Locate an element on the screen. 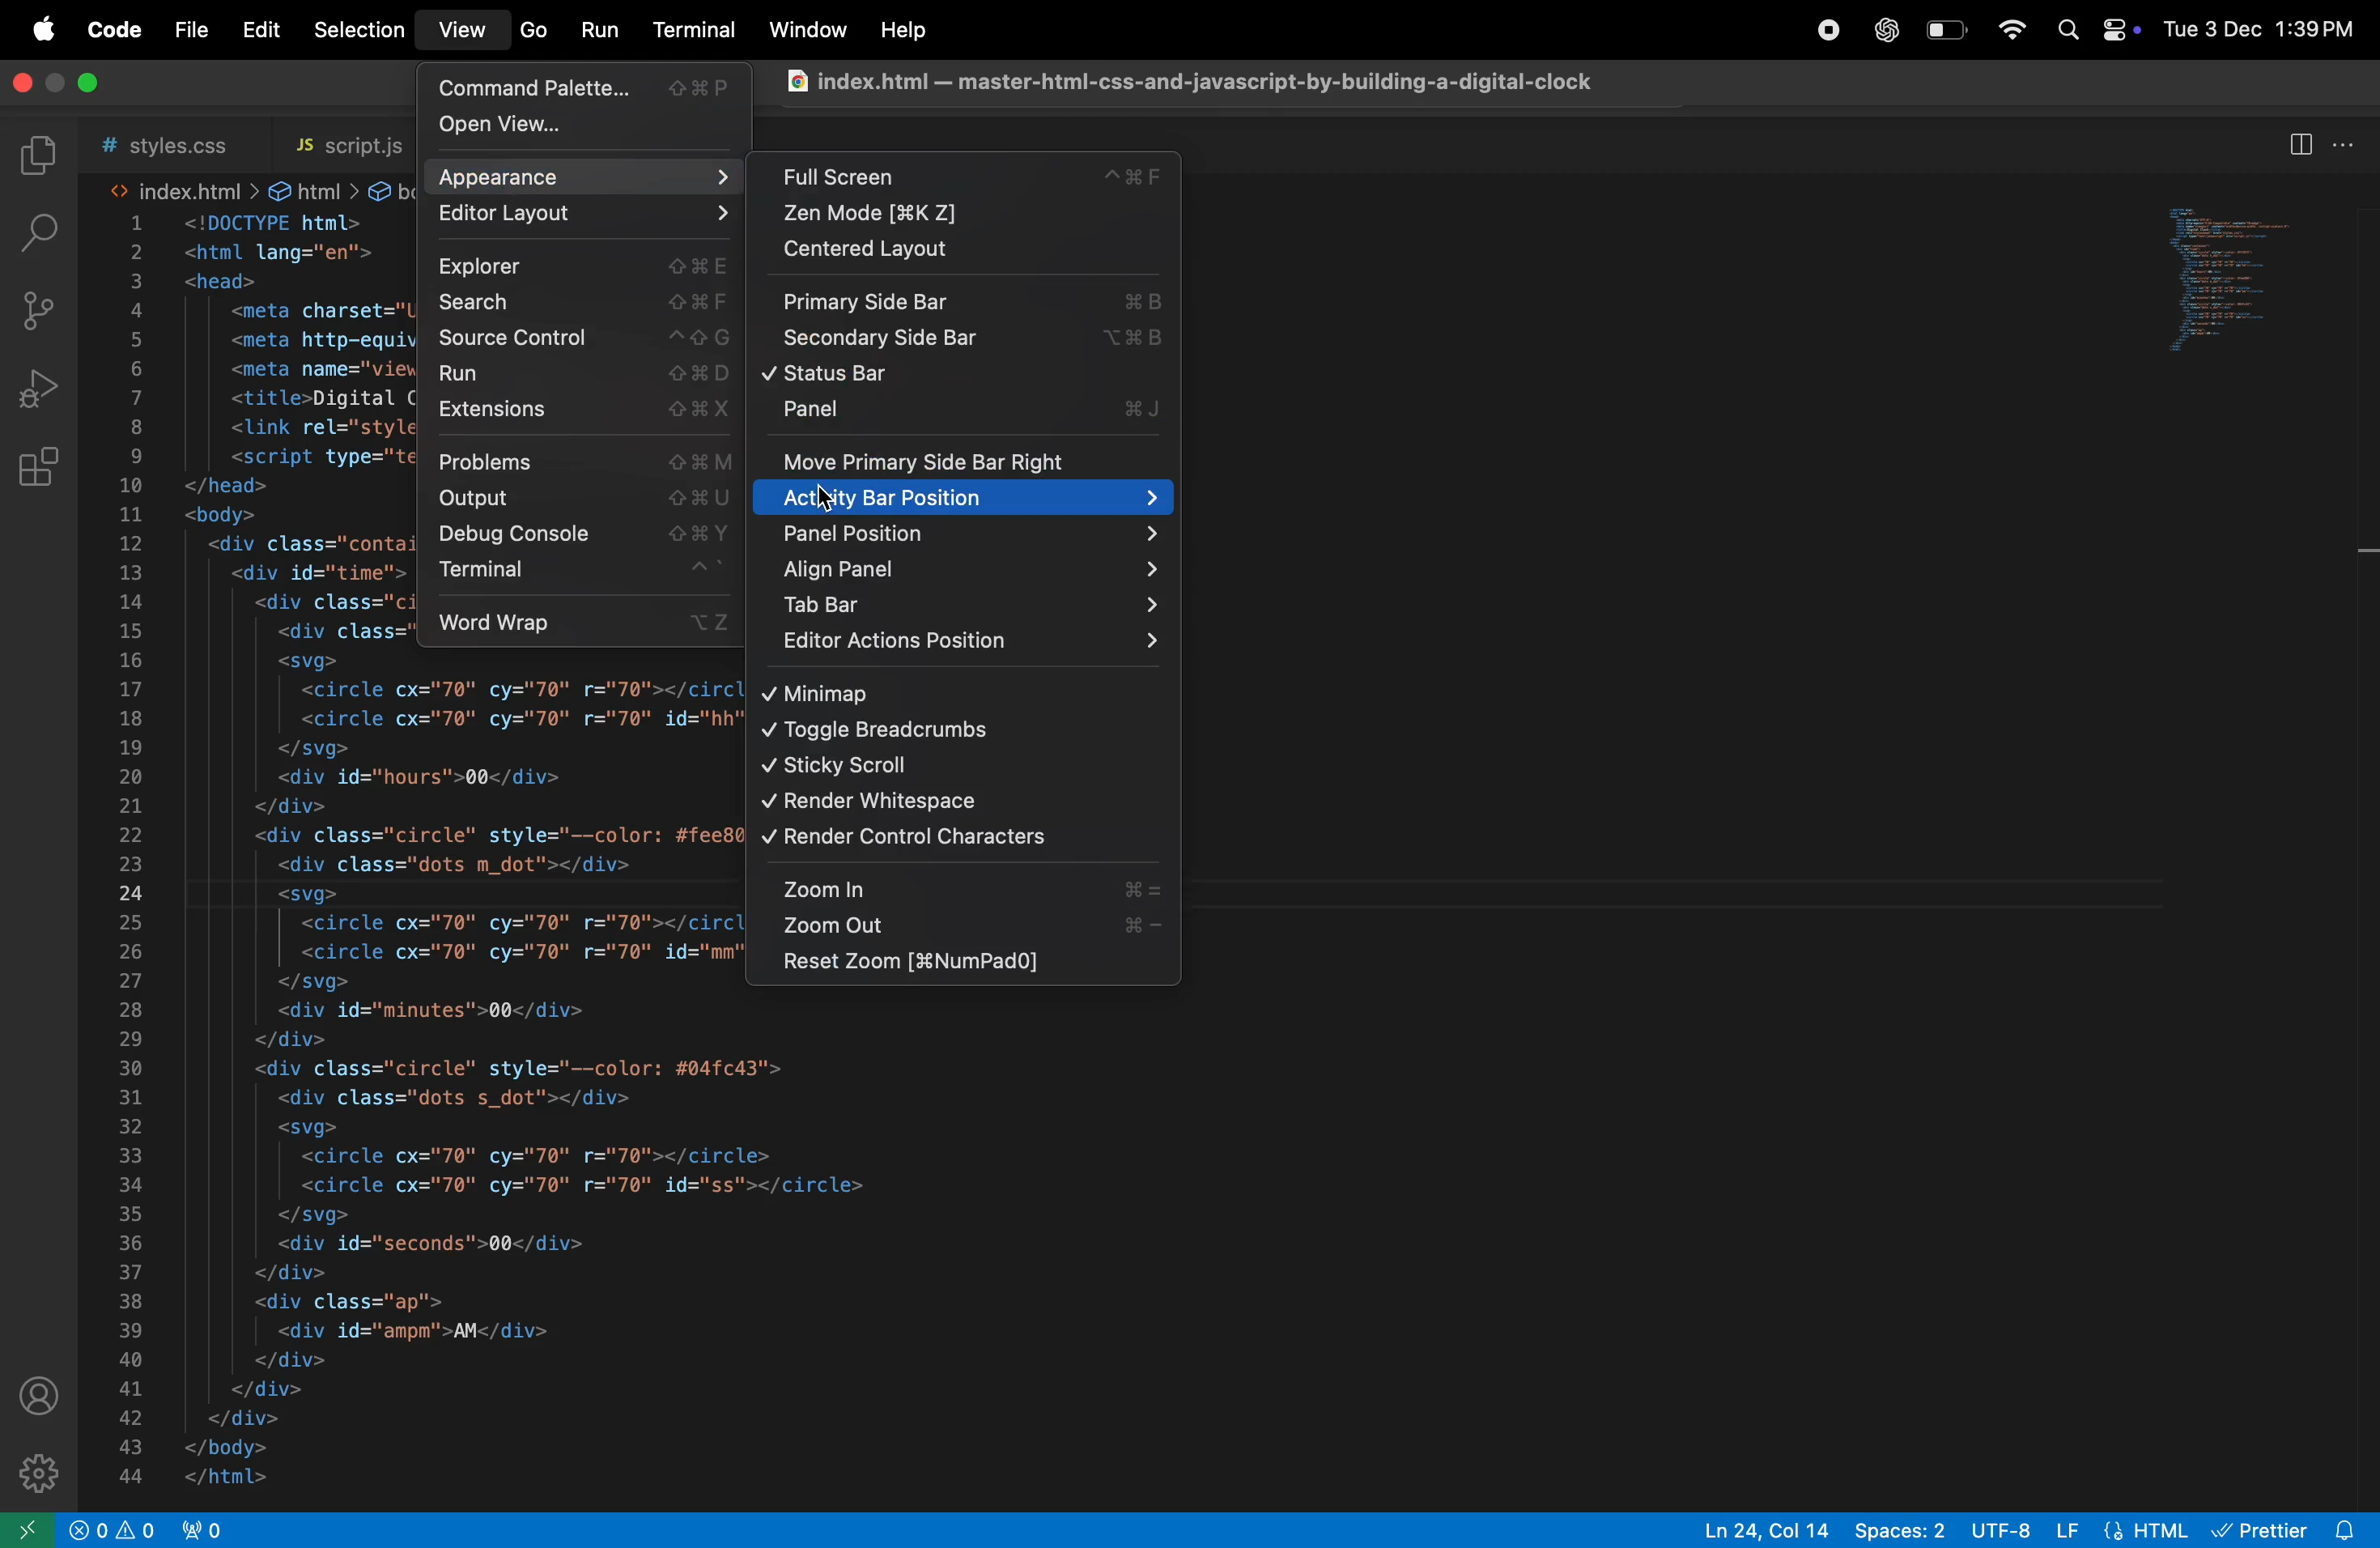 The image size is (2380, 1548). index.html is located at coordinates (181, 190).